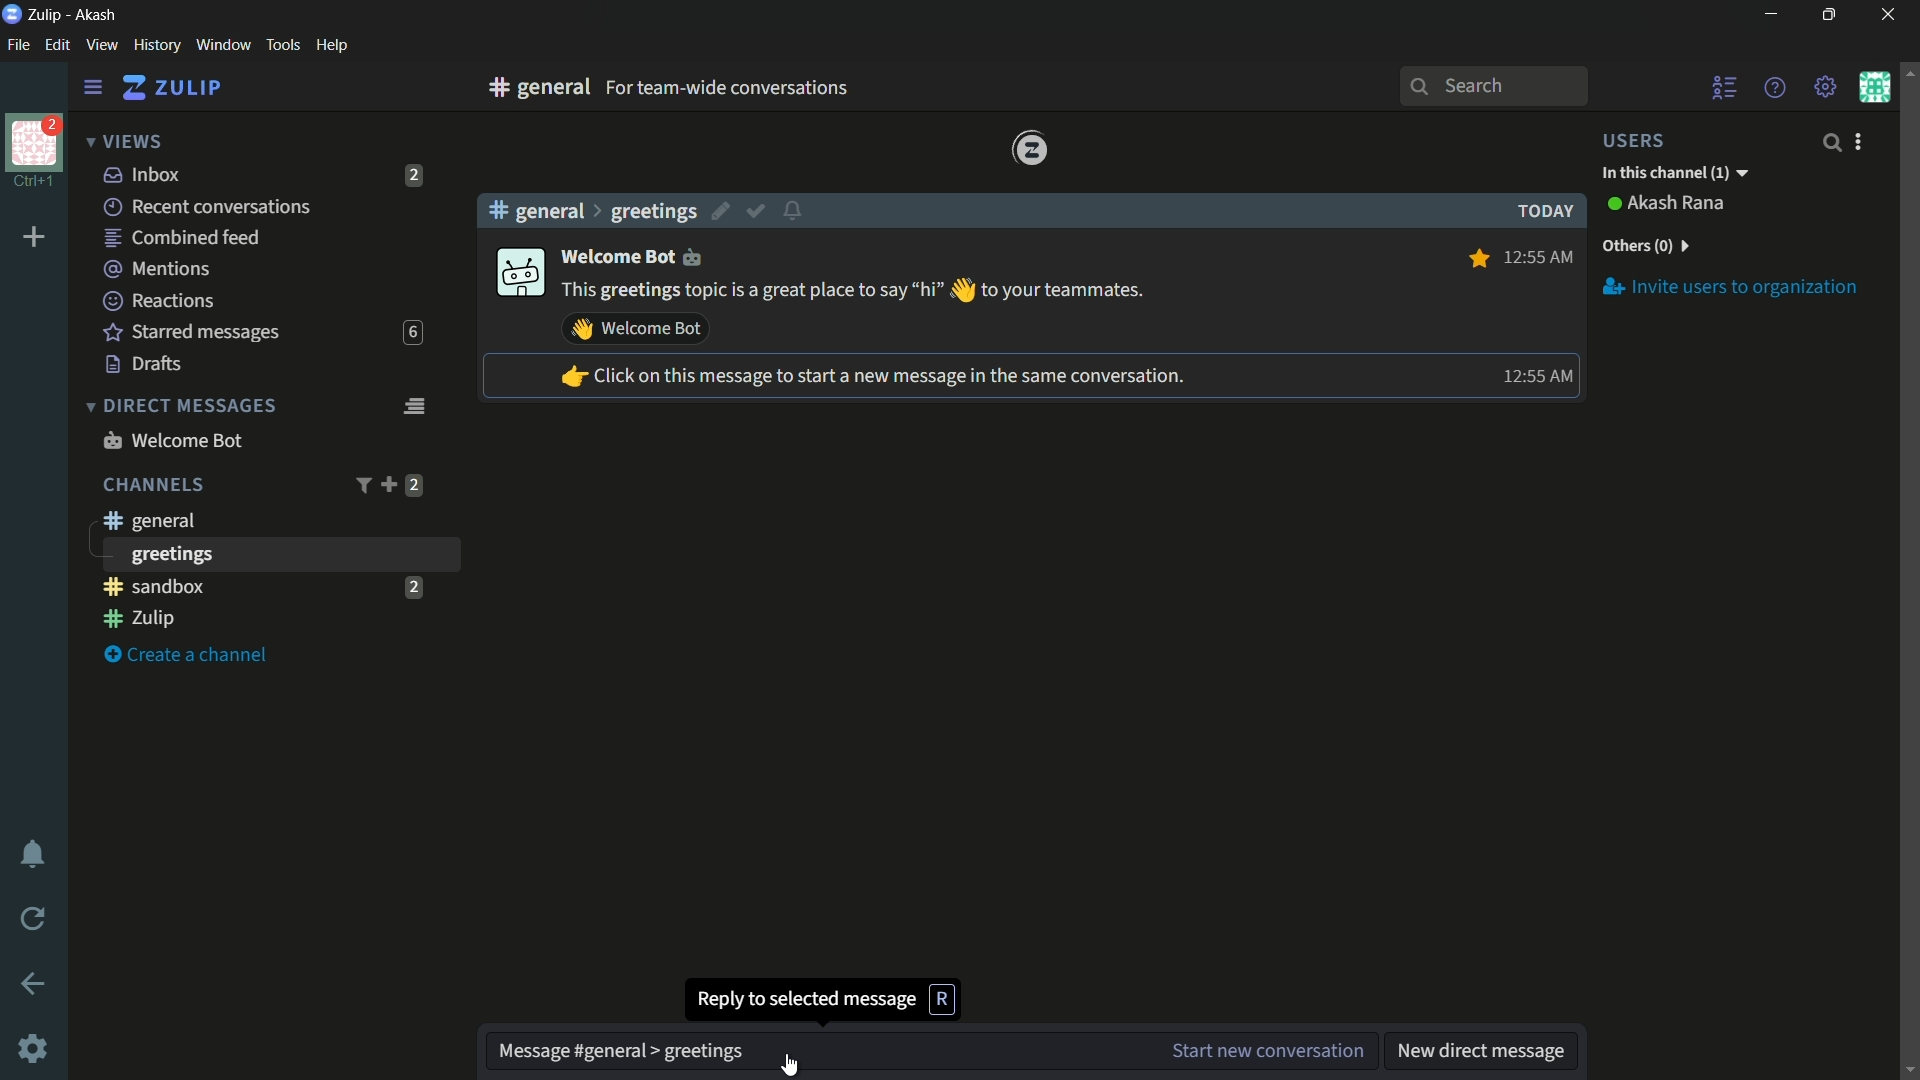  I want to click on 2 unread messages, so click(415, 175).